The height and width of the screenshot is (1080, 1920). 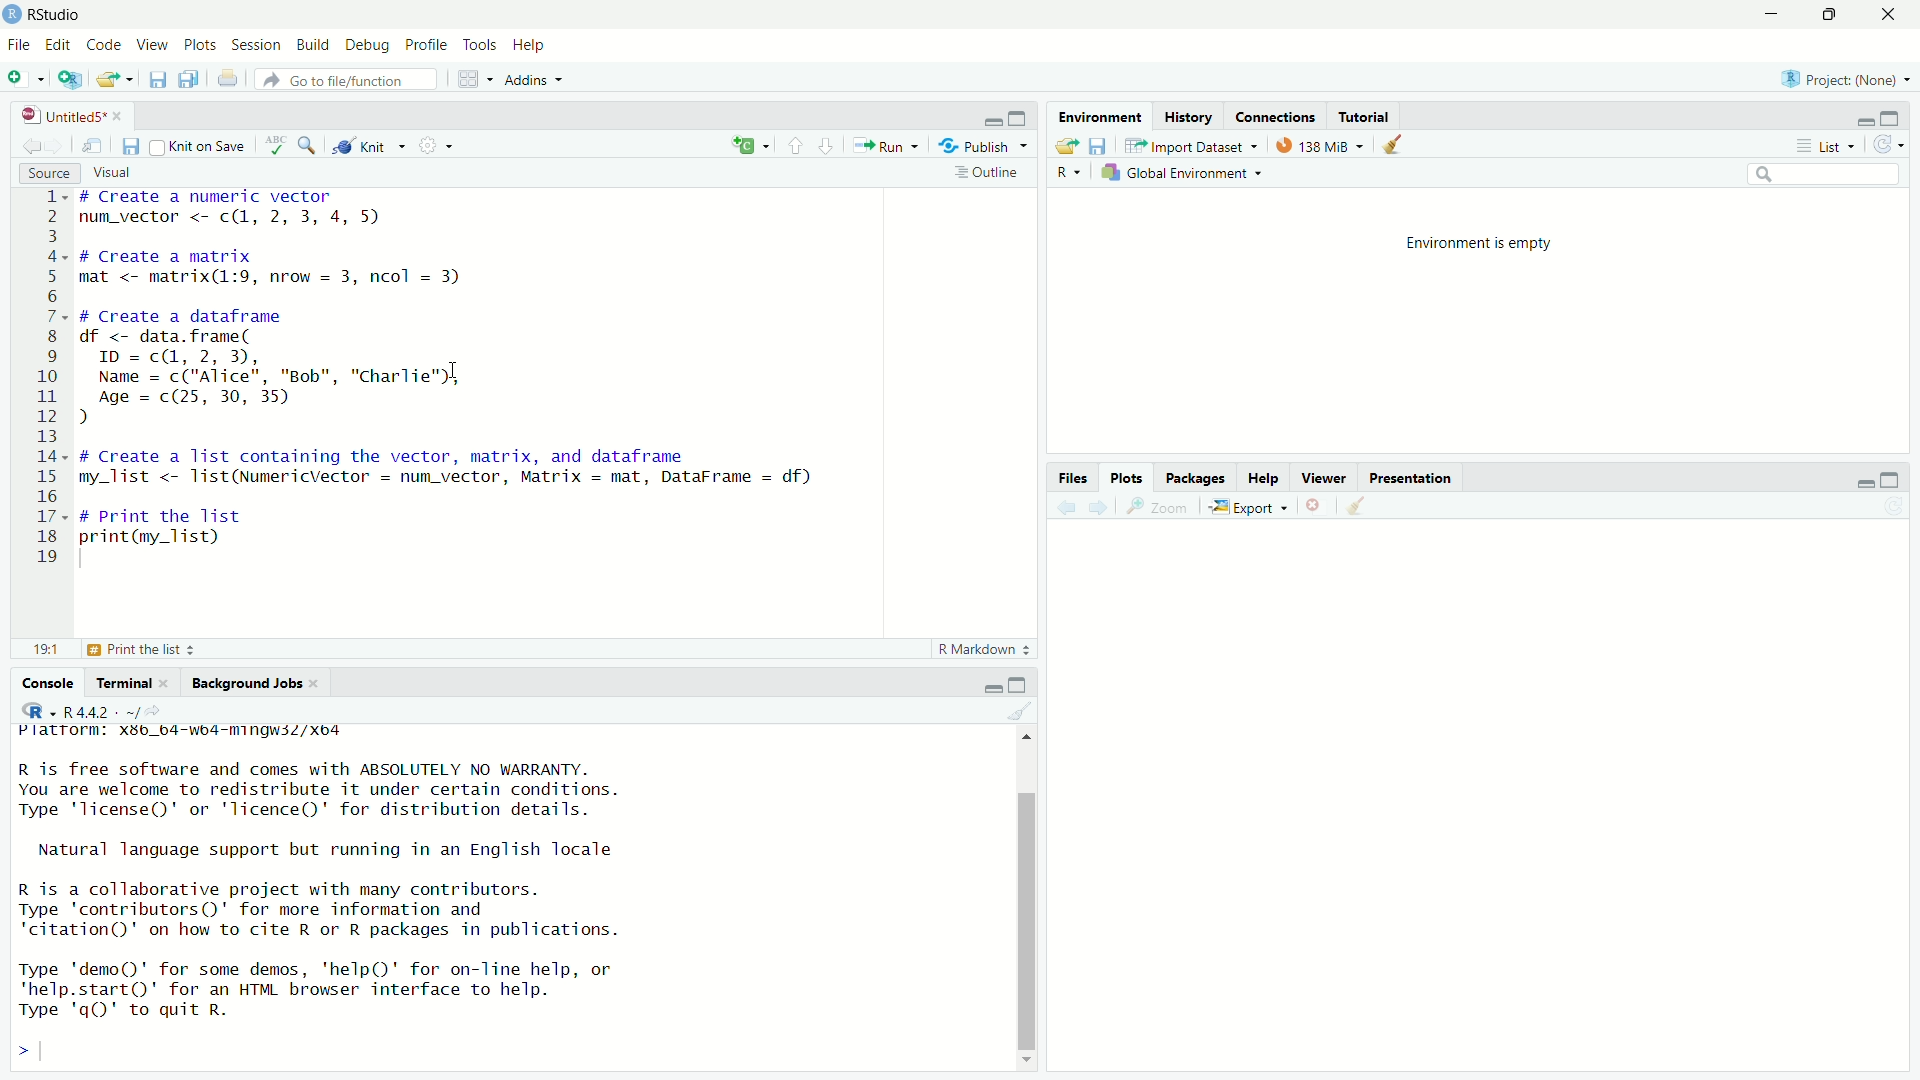 I want to click on Code, so click(x=106, y=46).